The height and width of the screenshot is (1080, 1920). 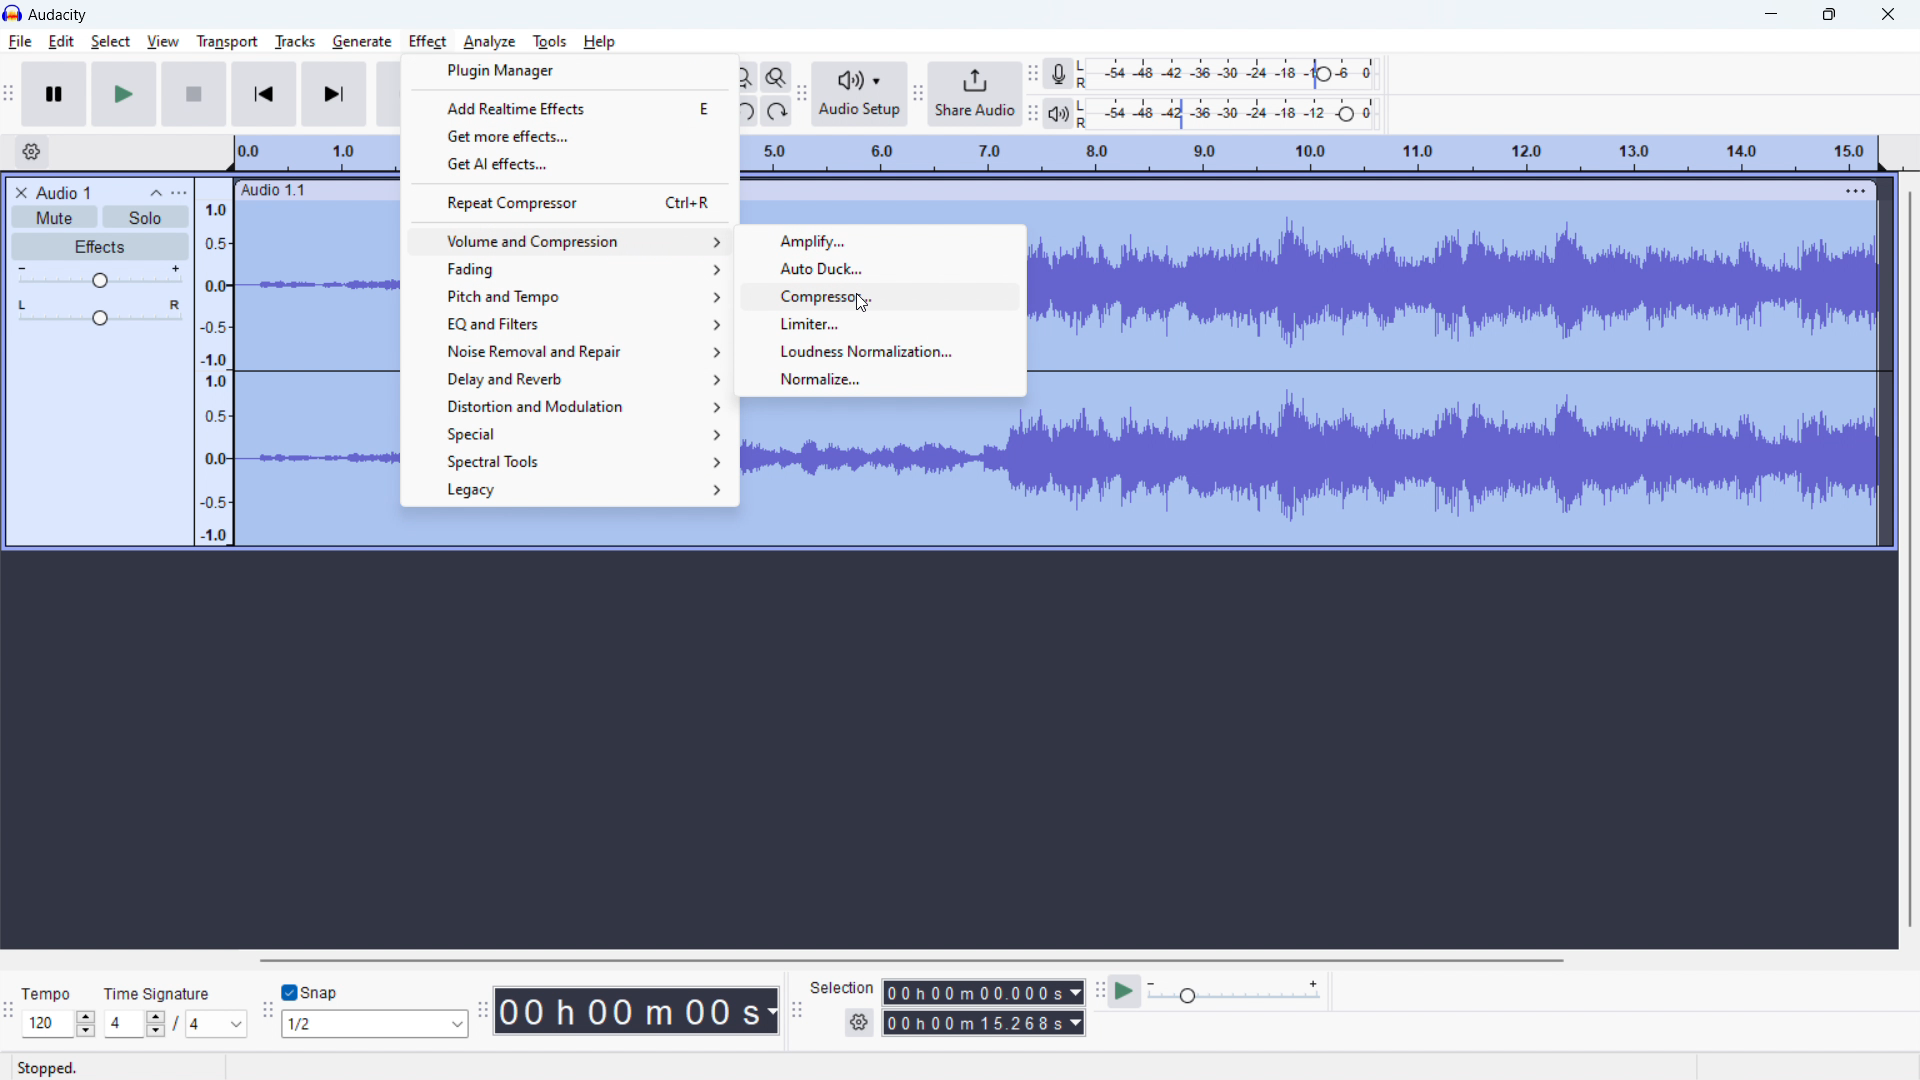 I want to click on normalize, so click(x=880, y=379).